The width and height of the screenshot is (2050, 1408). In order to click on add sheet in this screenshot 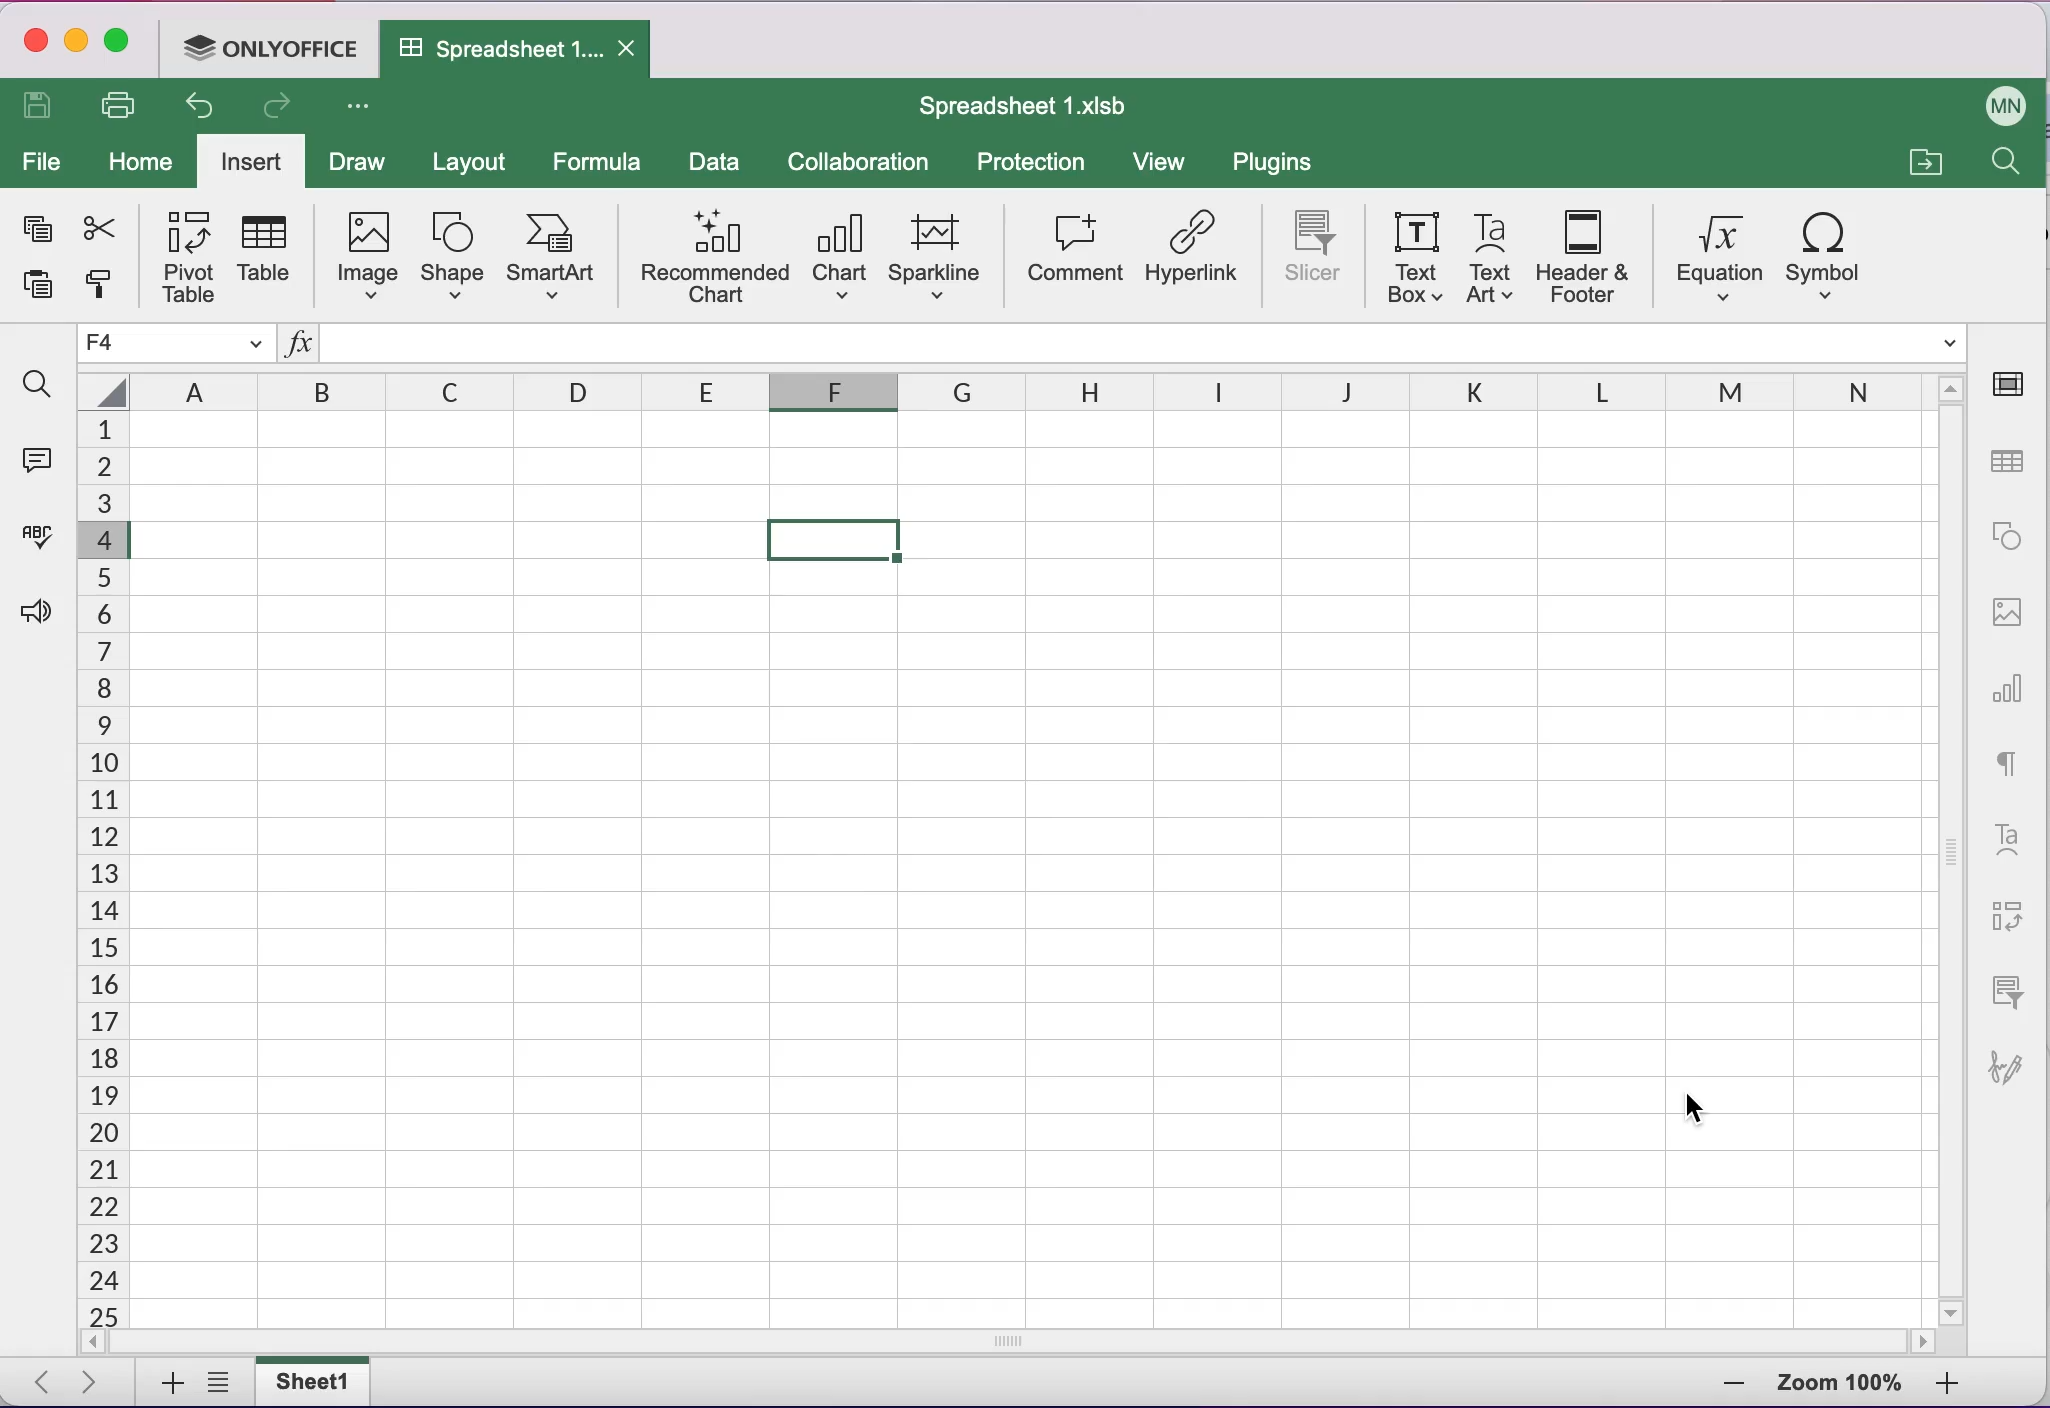, I will do `click(169, 1383)`.